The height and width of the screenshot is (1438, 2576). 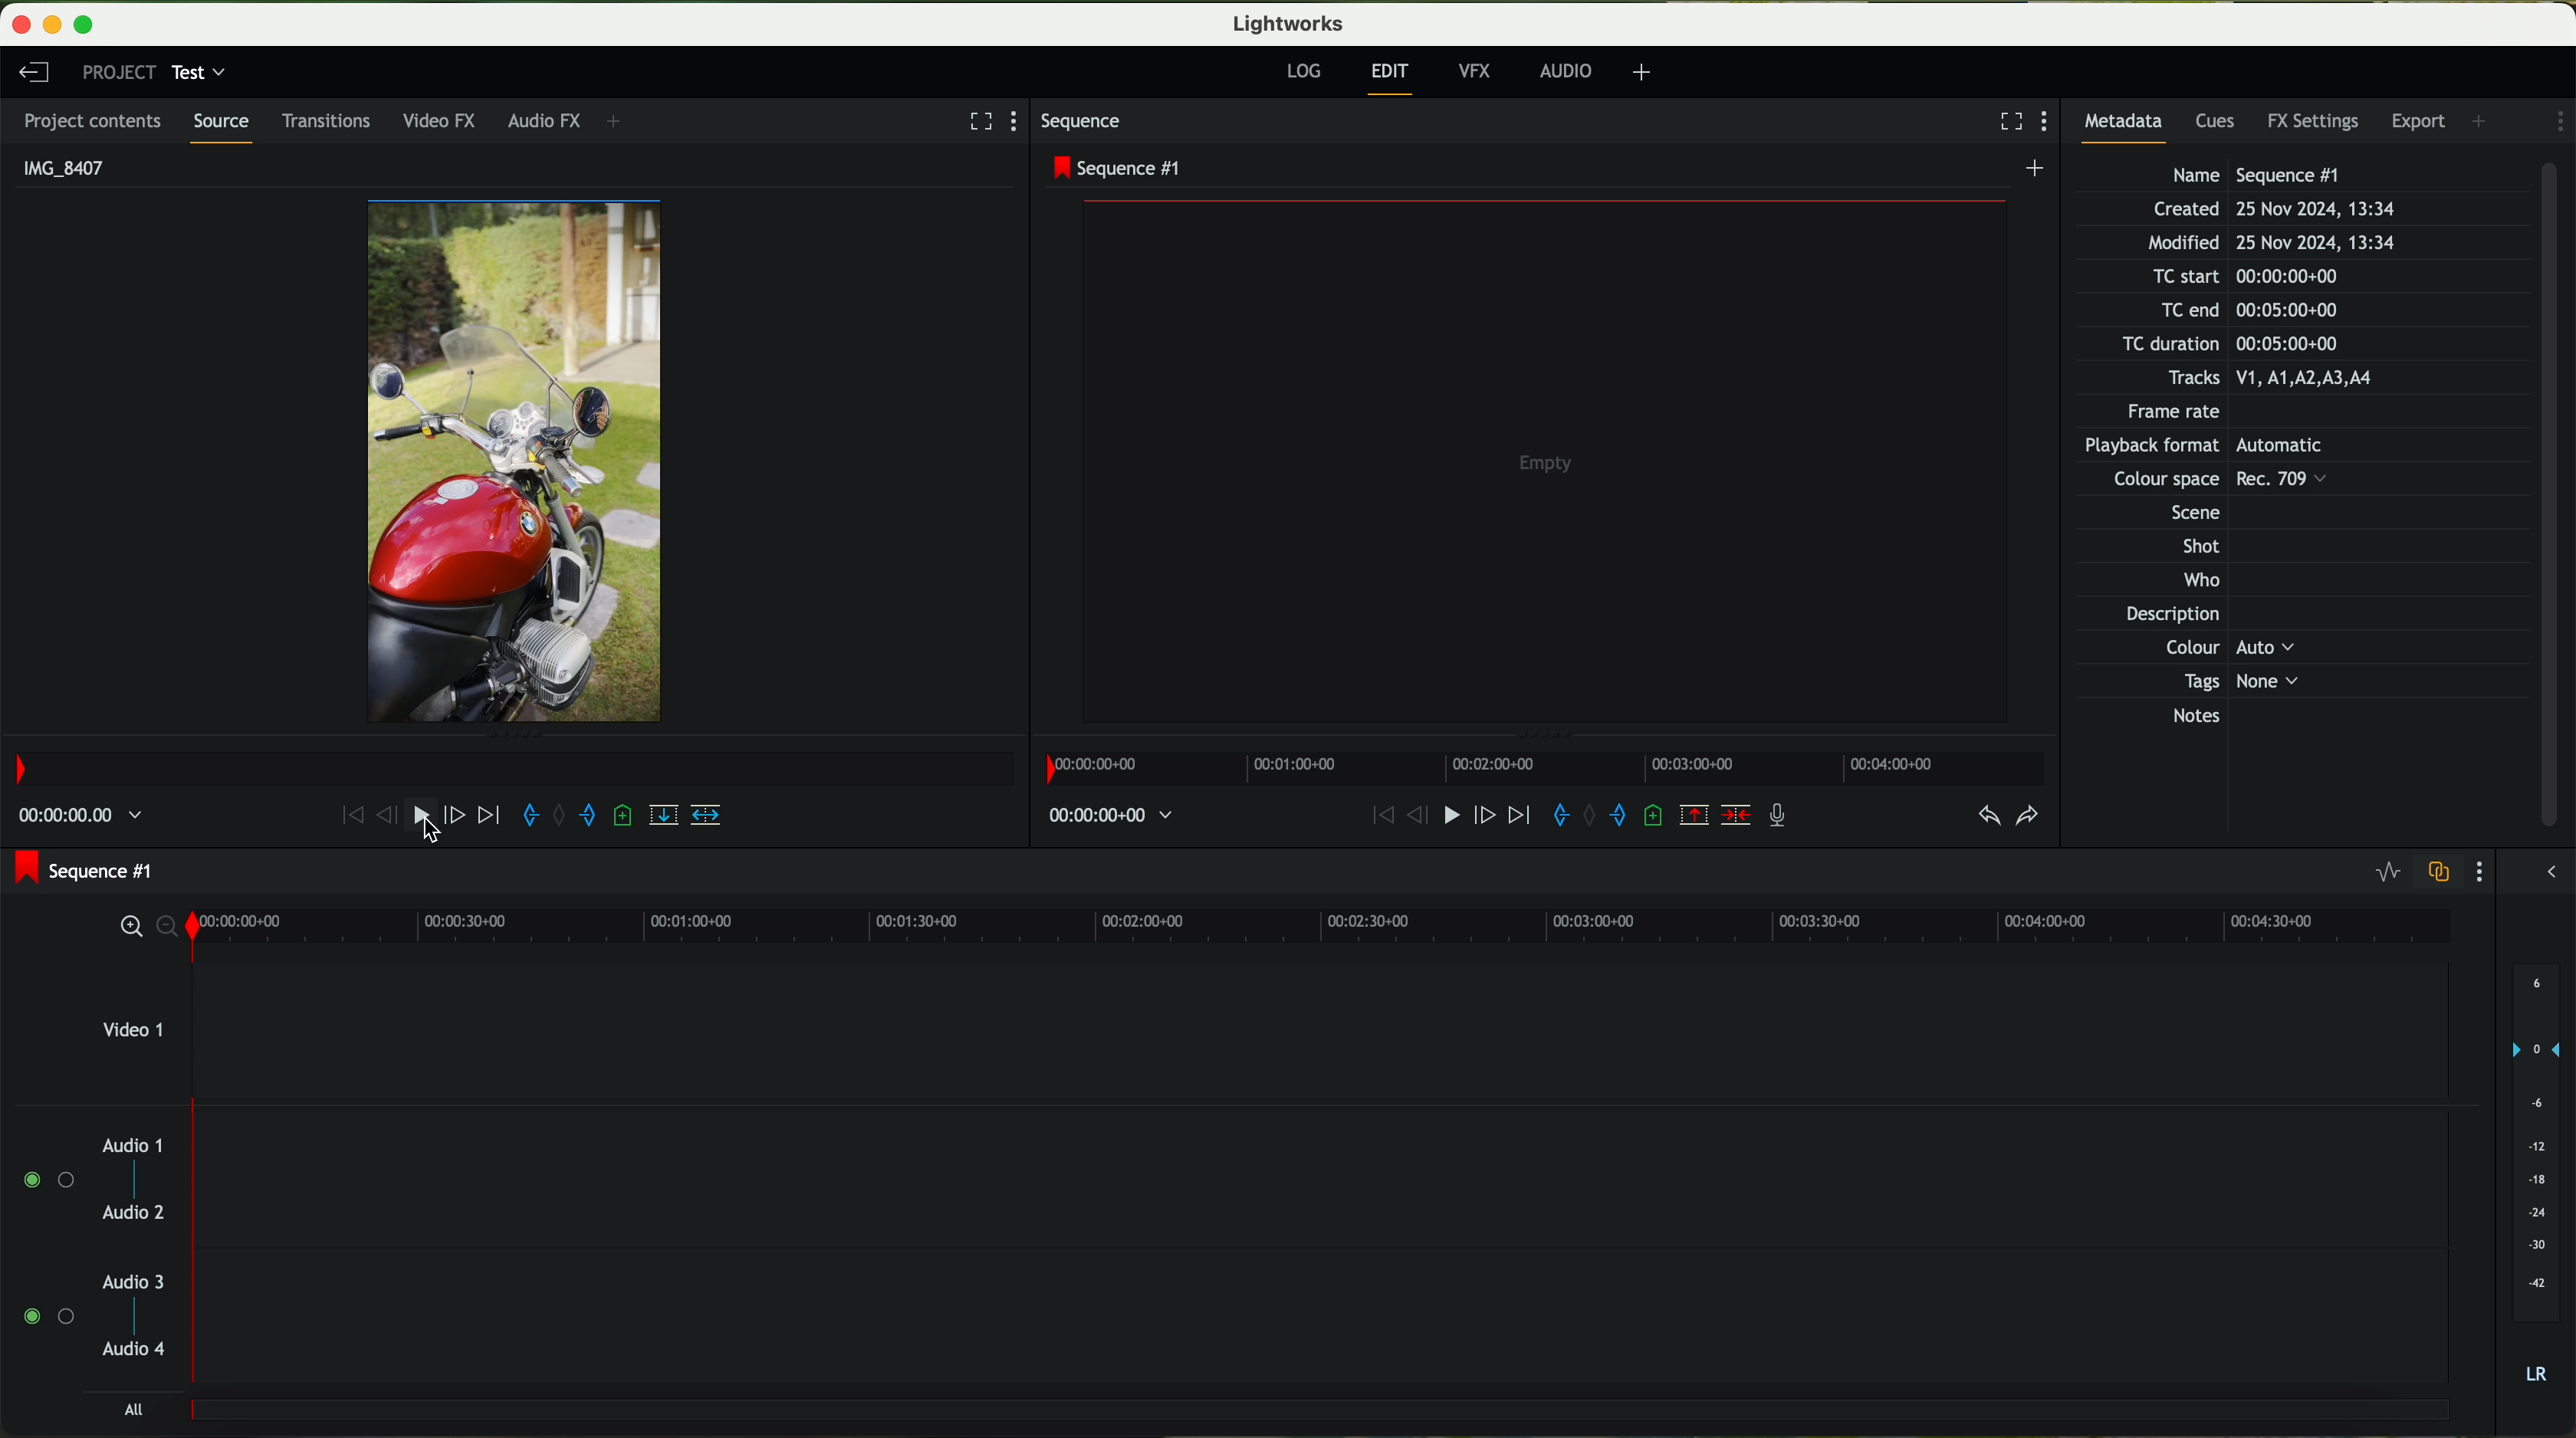 I want to click on zoom out, so click(x=166, y=930).